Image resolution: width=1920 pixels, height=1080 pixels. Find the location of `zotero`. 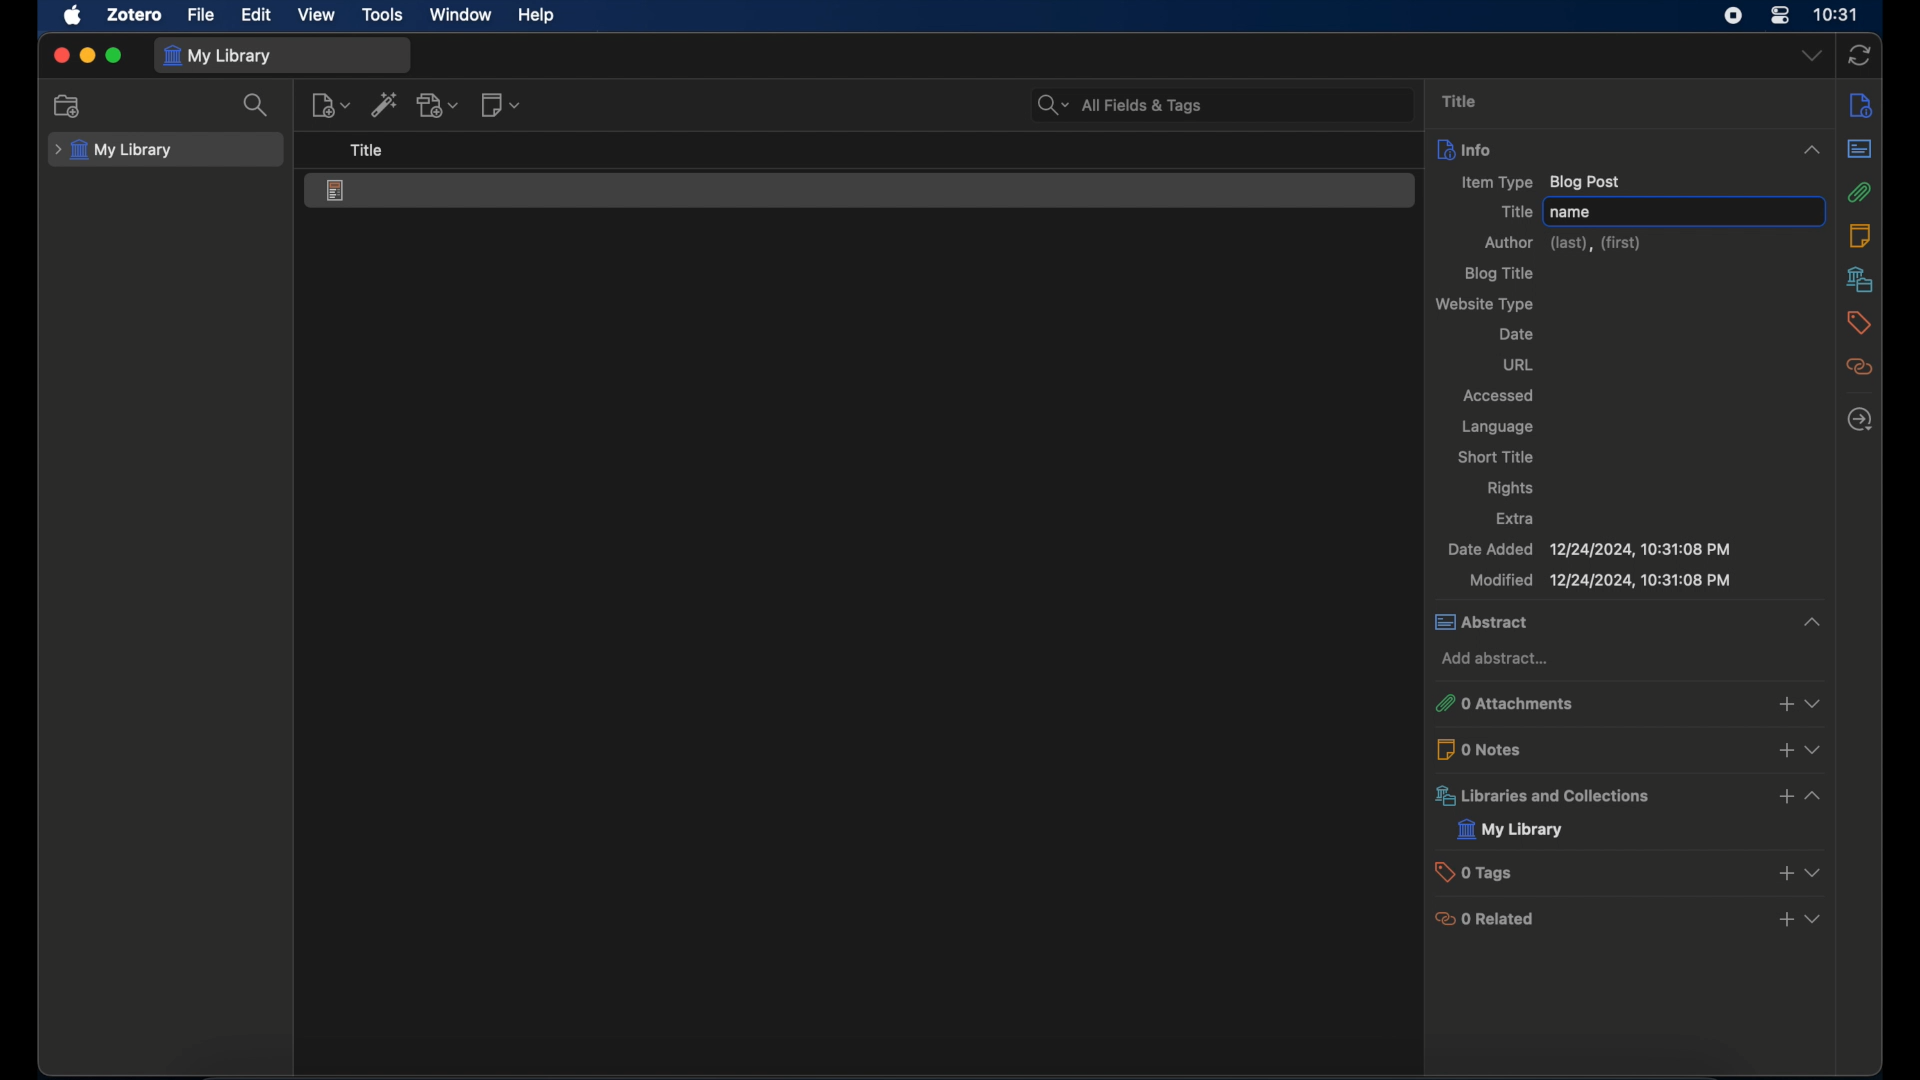

zotero is located at coordinates (134, 15).